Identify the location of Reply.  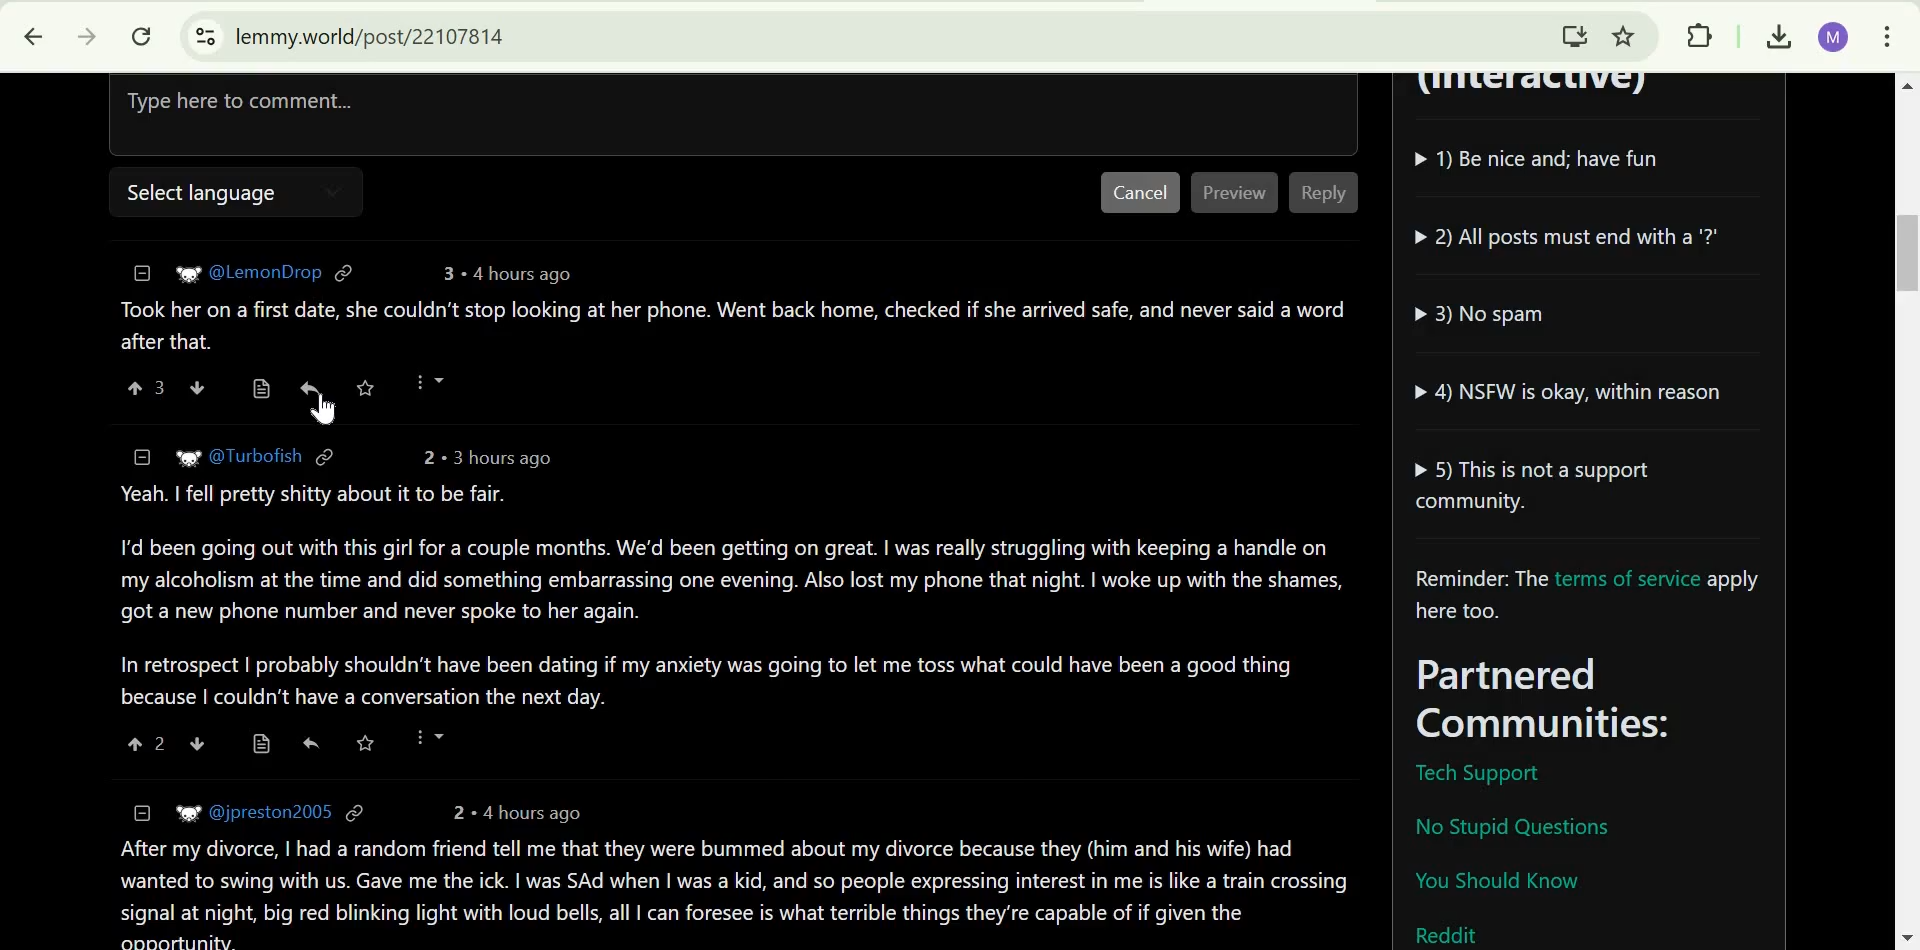
(1322, 193).